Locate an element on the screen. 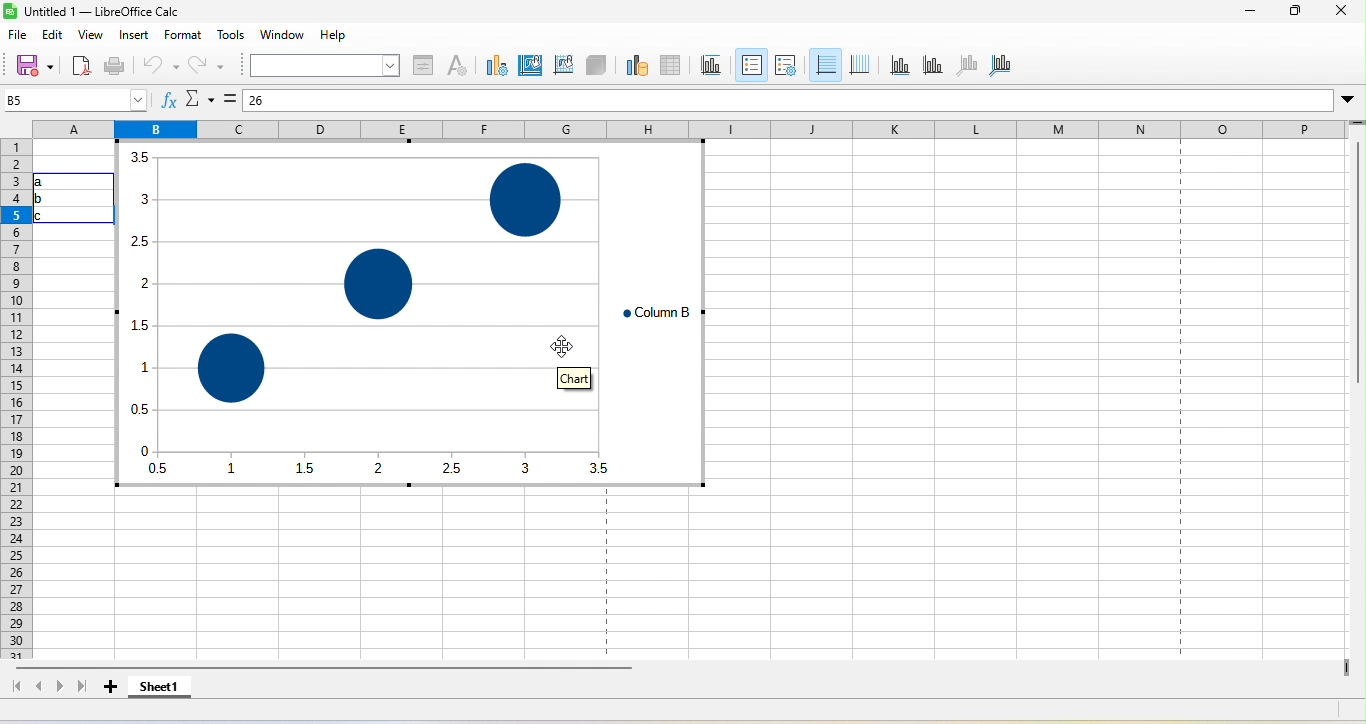 The image size is (1366, 724). z axis is located at coordinates (964, 65).